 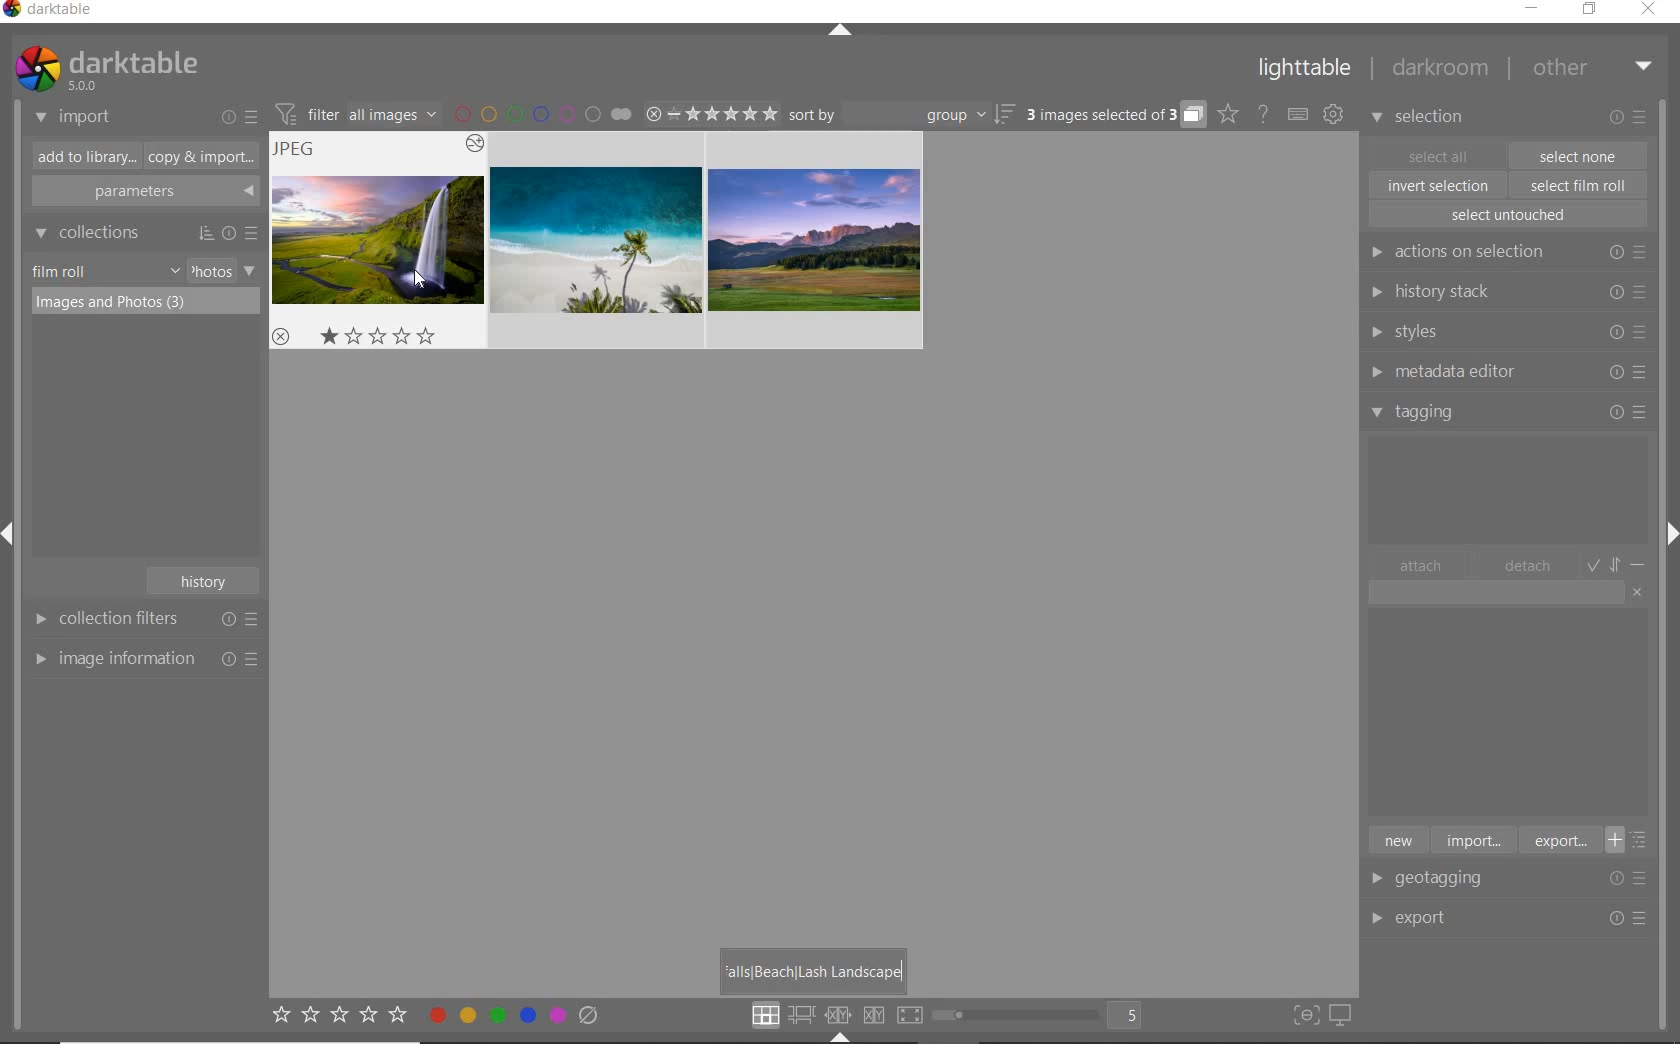 I want to click on range ratings of selected images, so click(x=711, y=111).